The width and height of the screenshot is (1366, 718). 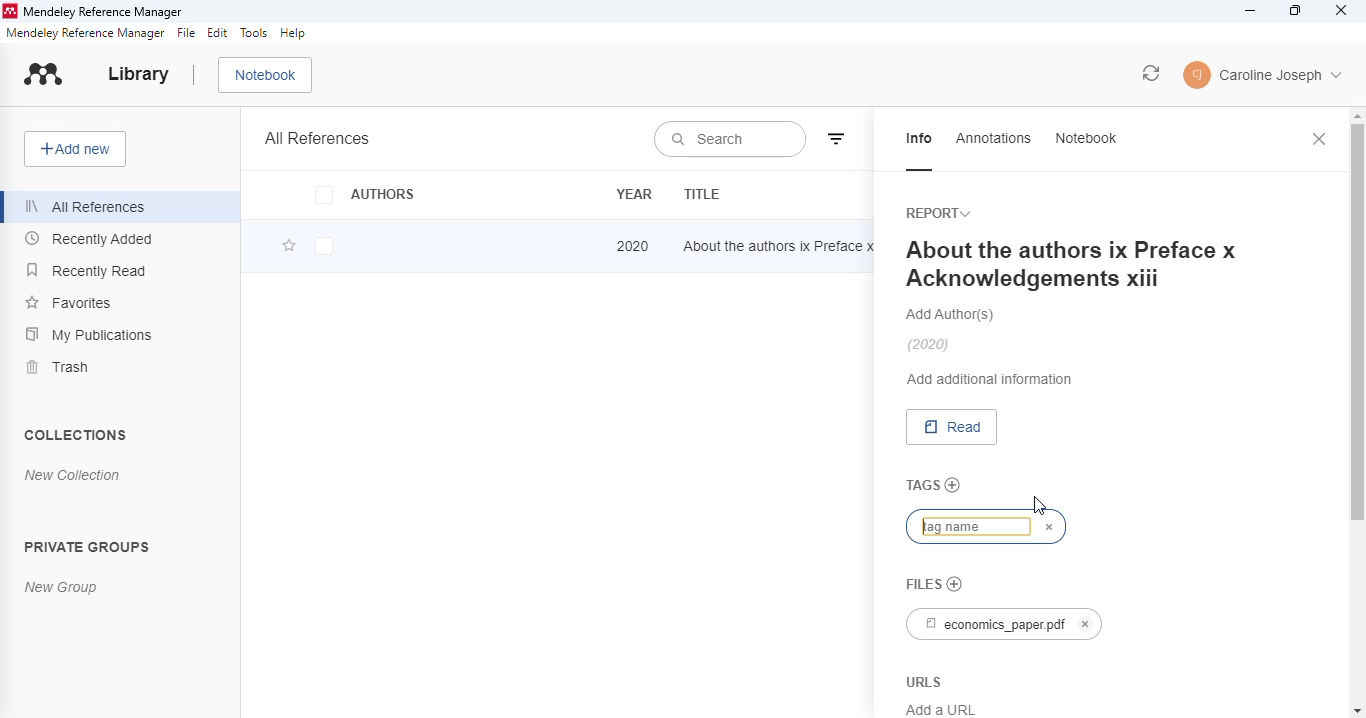 I want to click on annotations, so click(x=993, y=137).